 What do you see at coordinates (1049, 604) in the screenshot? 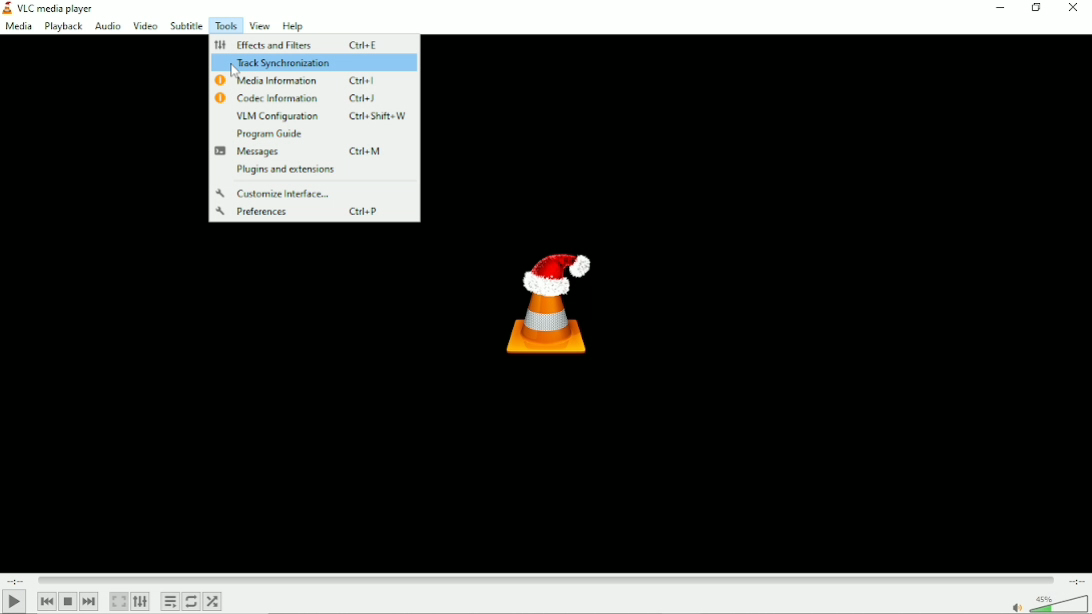
I see `Volume` at bounding box center [1049, 604].